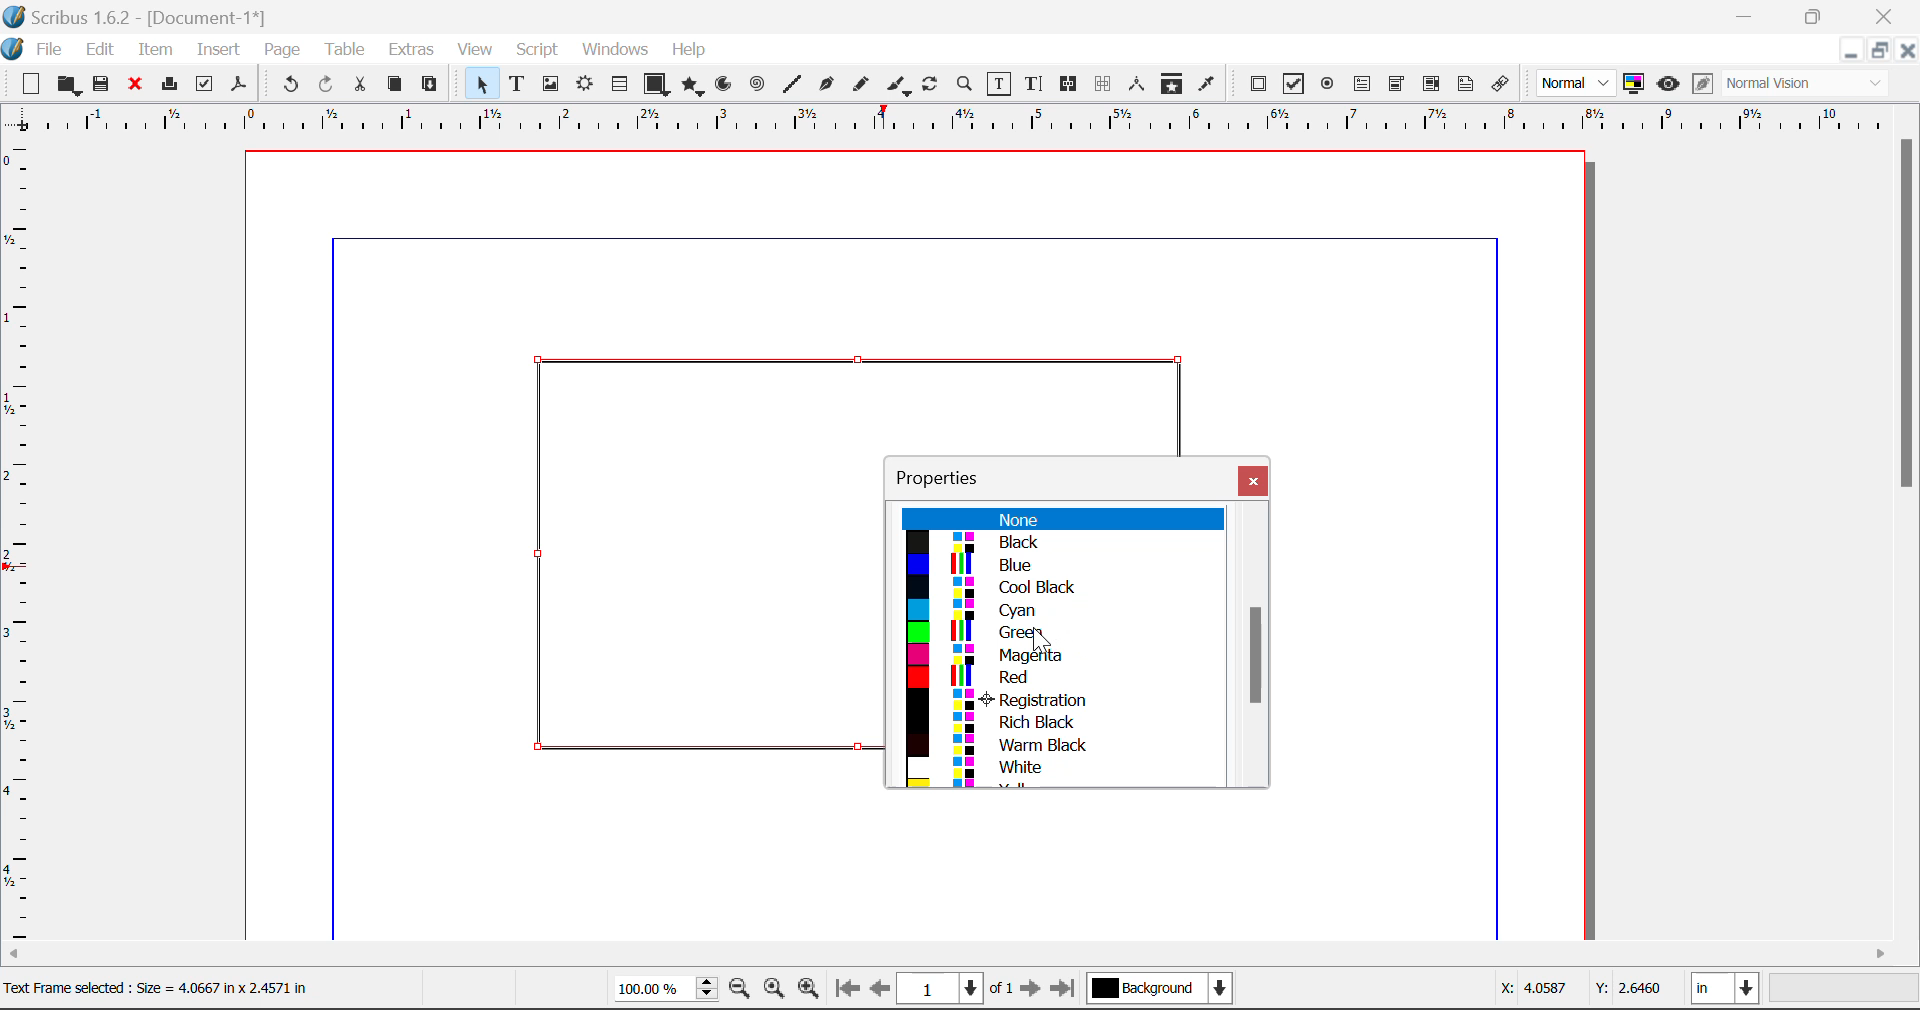 The width and height of the screenshot is (1920, 1010). I want to click on Bezier Curve, so click(824, 84).